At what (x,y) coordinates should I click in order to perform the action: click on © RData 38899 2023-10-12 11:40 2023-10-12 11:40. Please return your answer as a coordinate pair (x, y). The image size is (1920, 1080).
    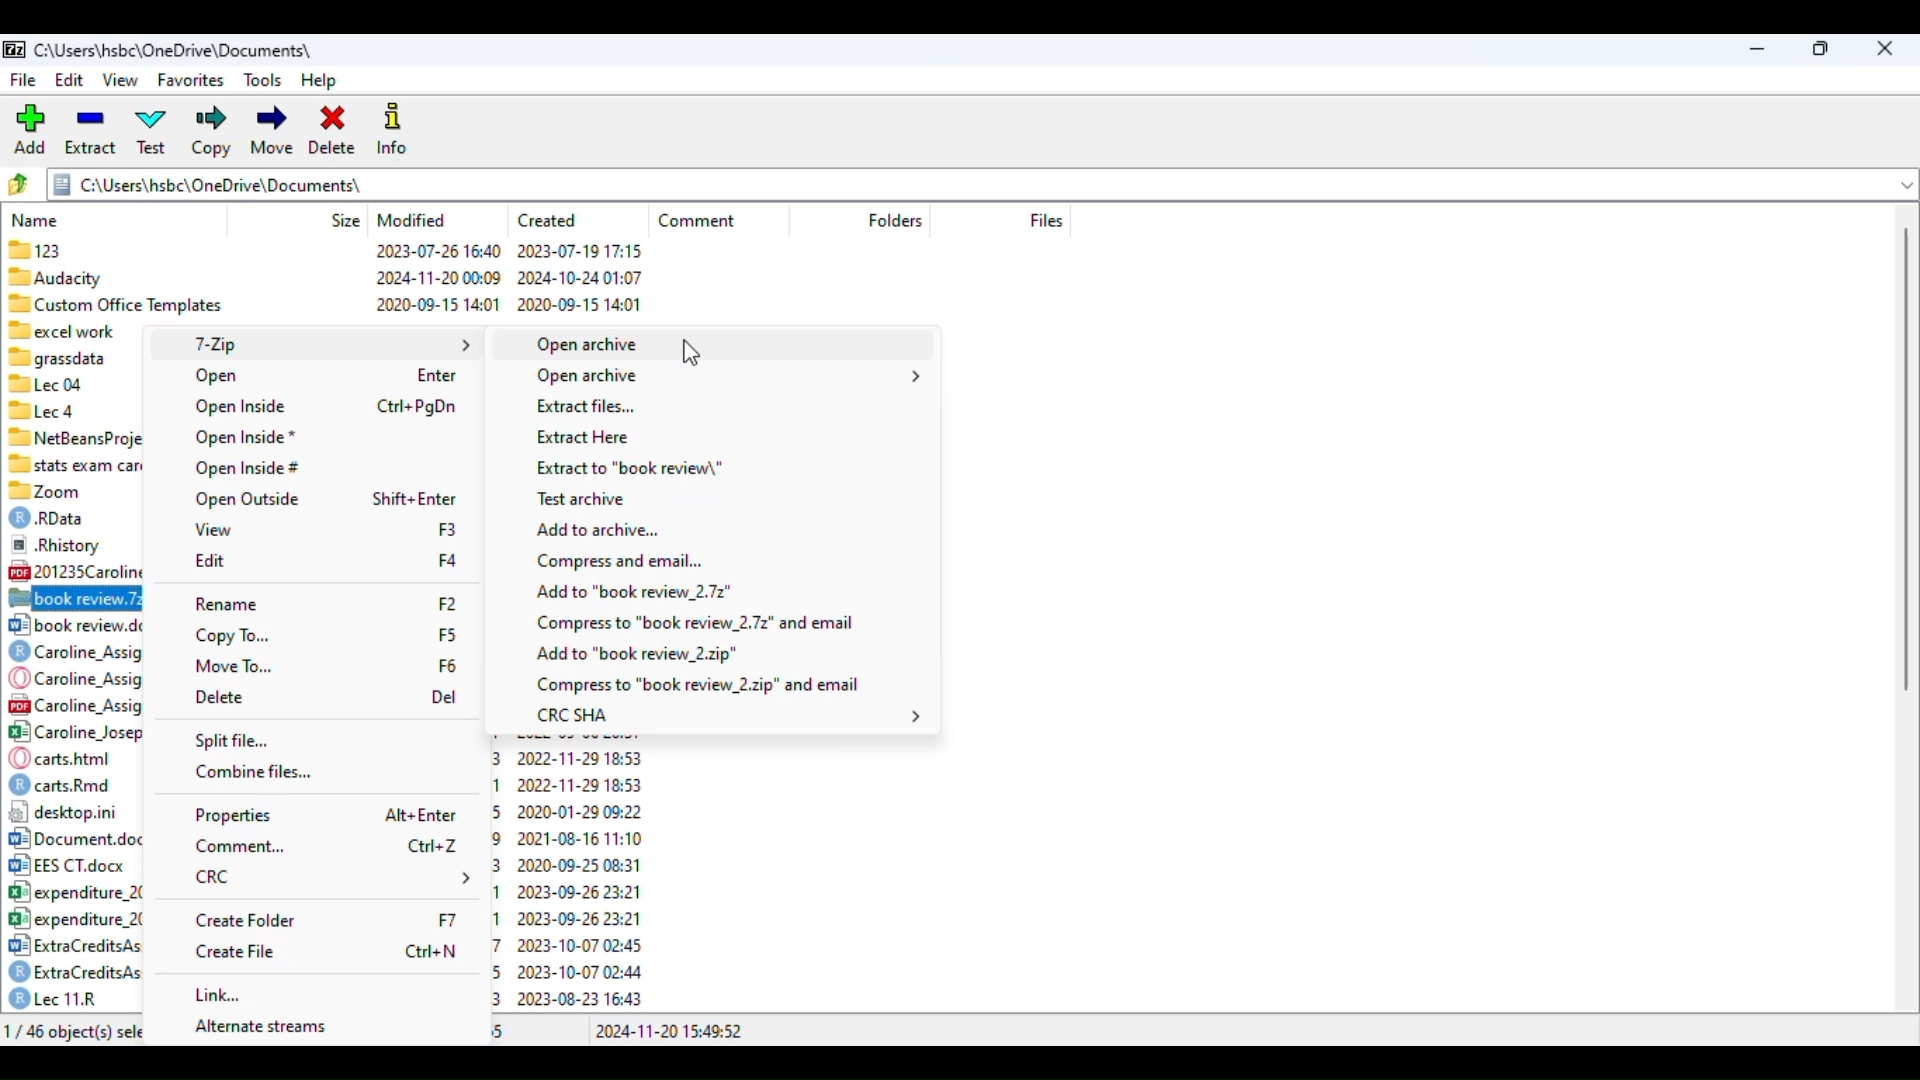
    Looking at the image, I should click on (70, 515).